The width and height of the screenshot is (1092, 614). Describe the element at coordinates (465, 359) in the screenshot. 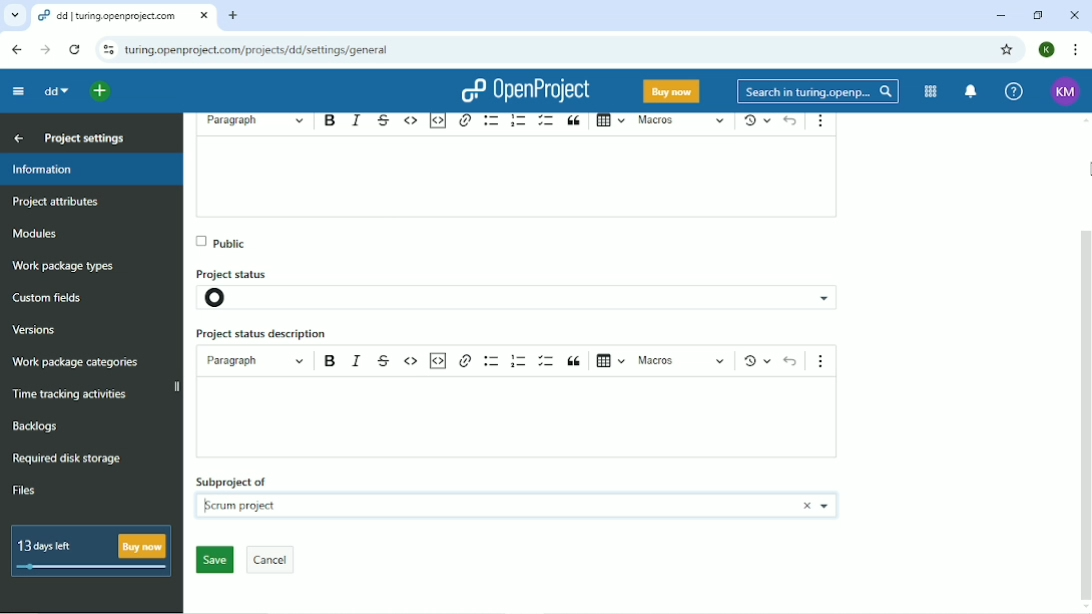

I see `Link` at that location.